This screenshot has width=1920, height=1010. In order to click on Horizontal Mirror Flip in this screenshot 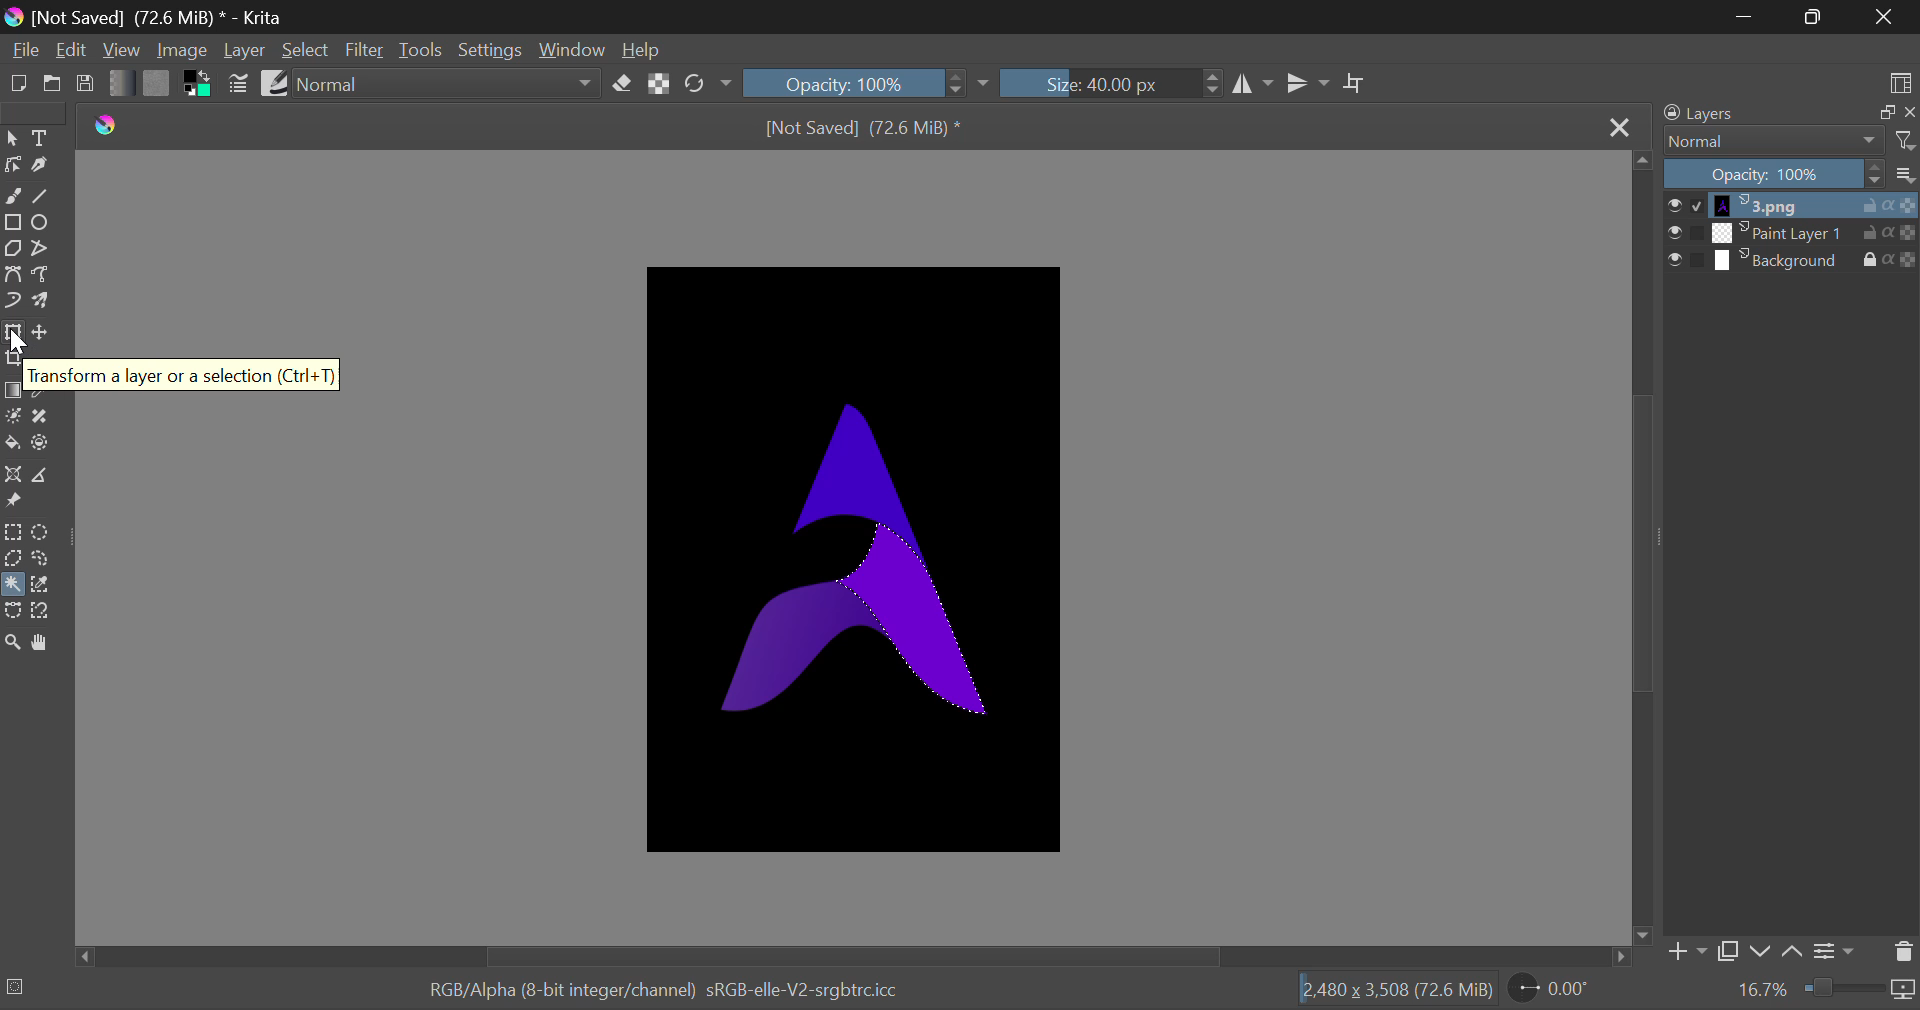, I will do `click(1309, 83)`.